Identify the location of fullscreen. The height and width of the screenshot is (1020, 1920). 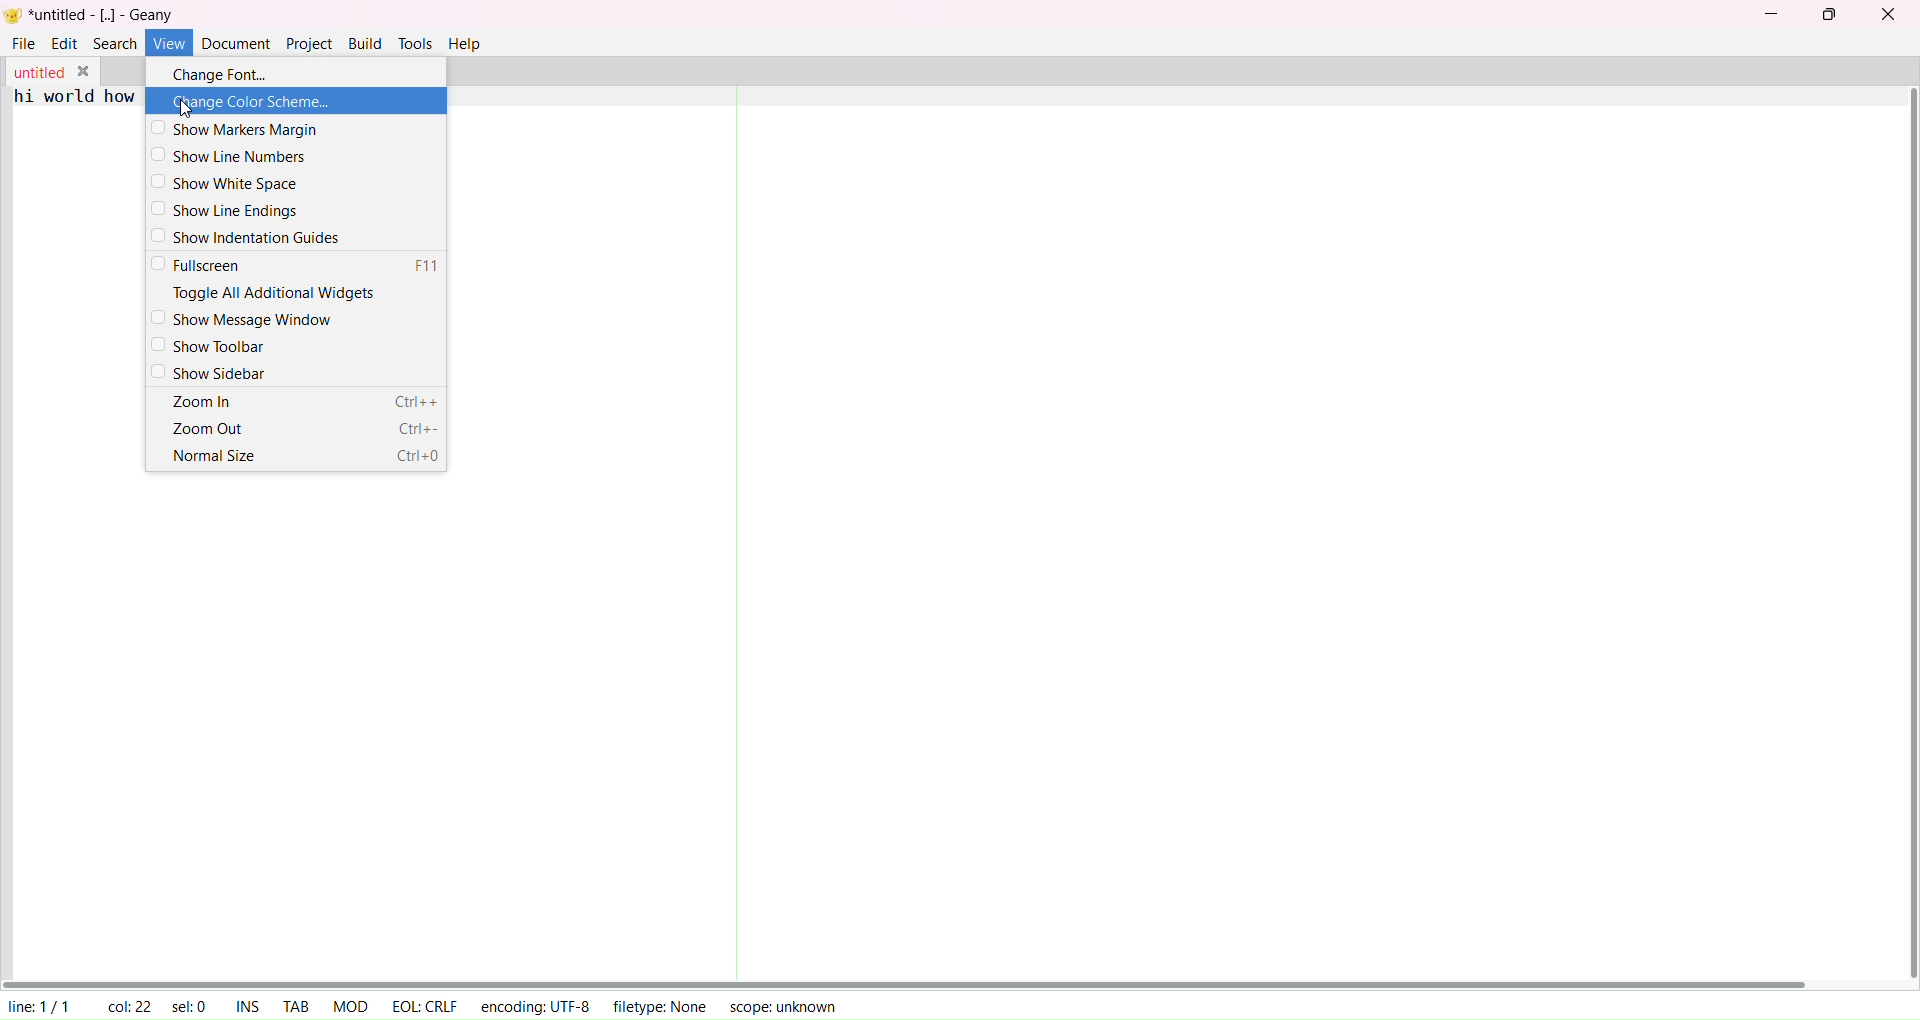
(301, 265).